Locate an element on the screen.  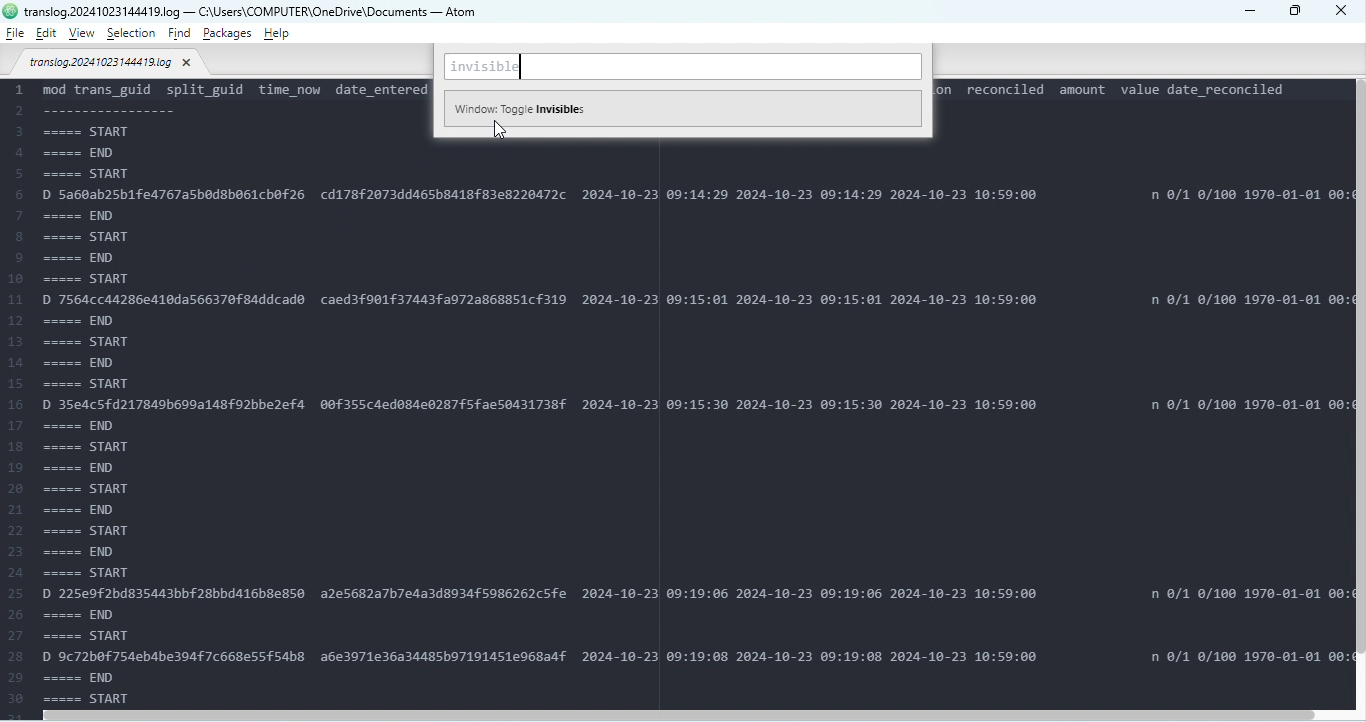
Help is located at coordinates (276, 33).